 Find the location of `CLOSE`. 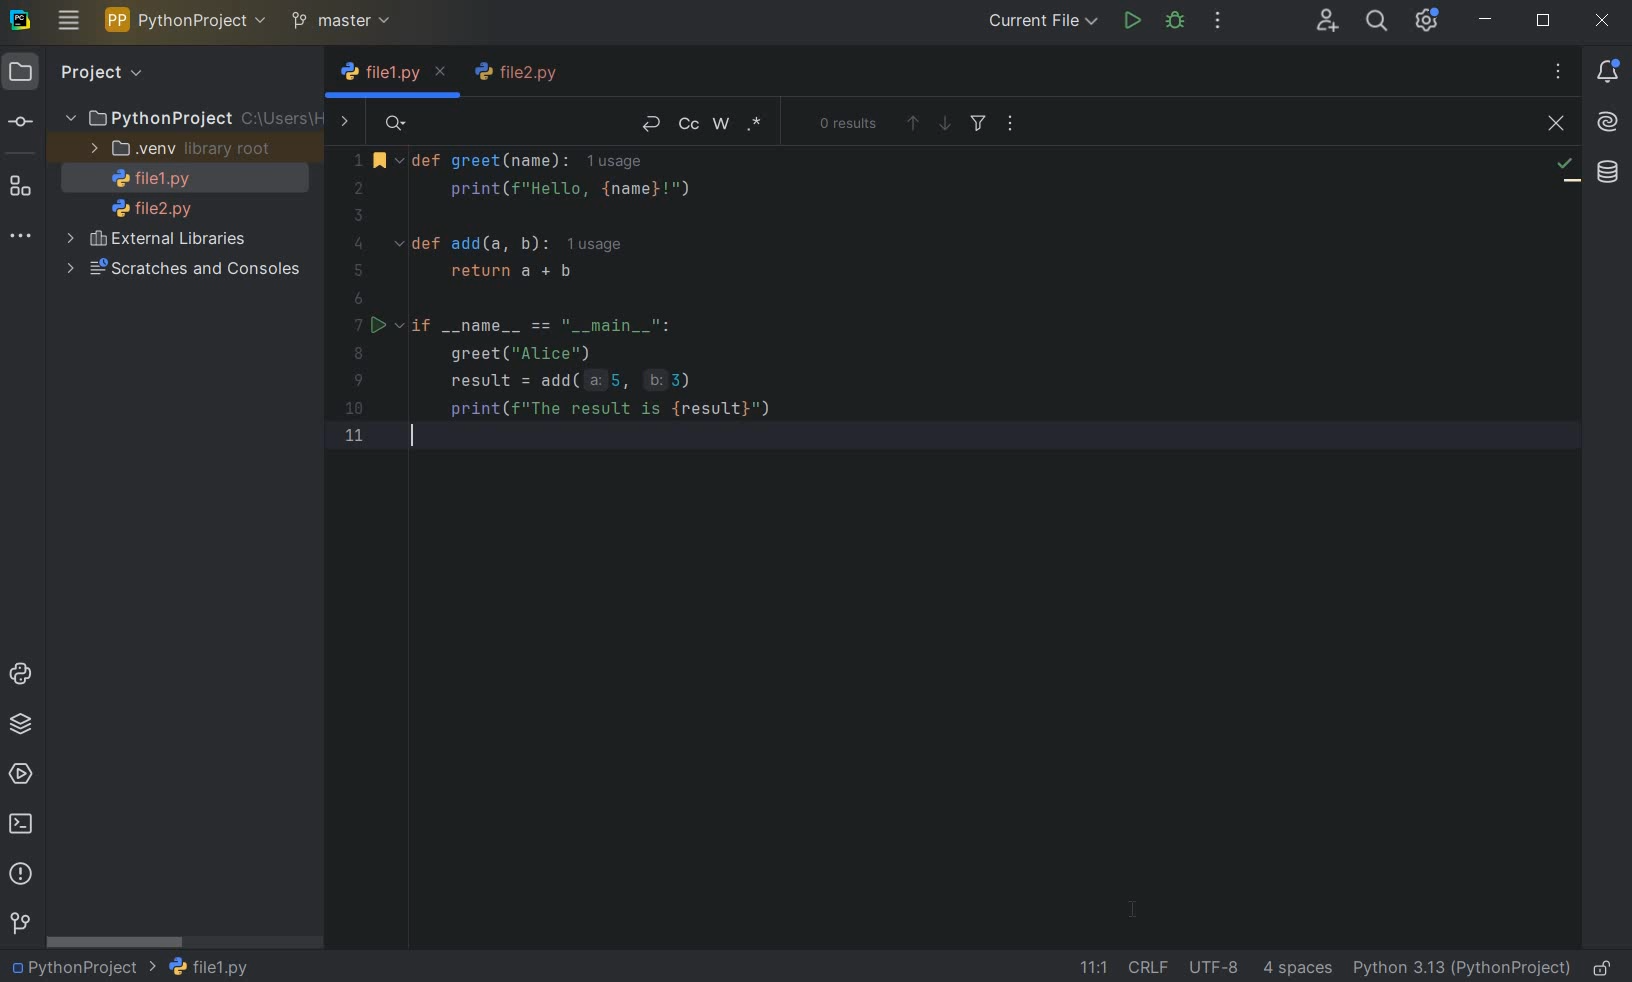

CLOSE is located at coordinates (1606, 19).